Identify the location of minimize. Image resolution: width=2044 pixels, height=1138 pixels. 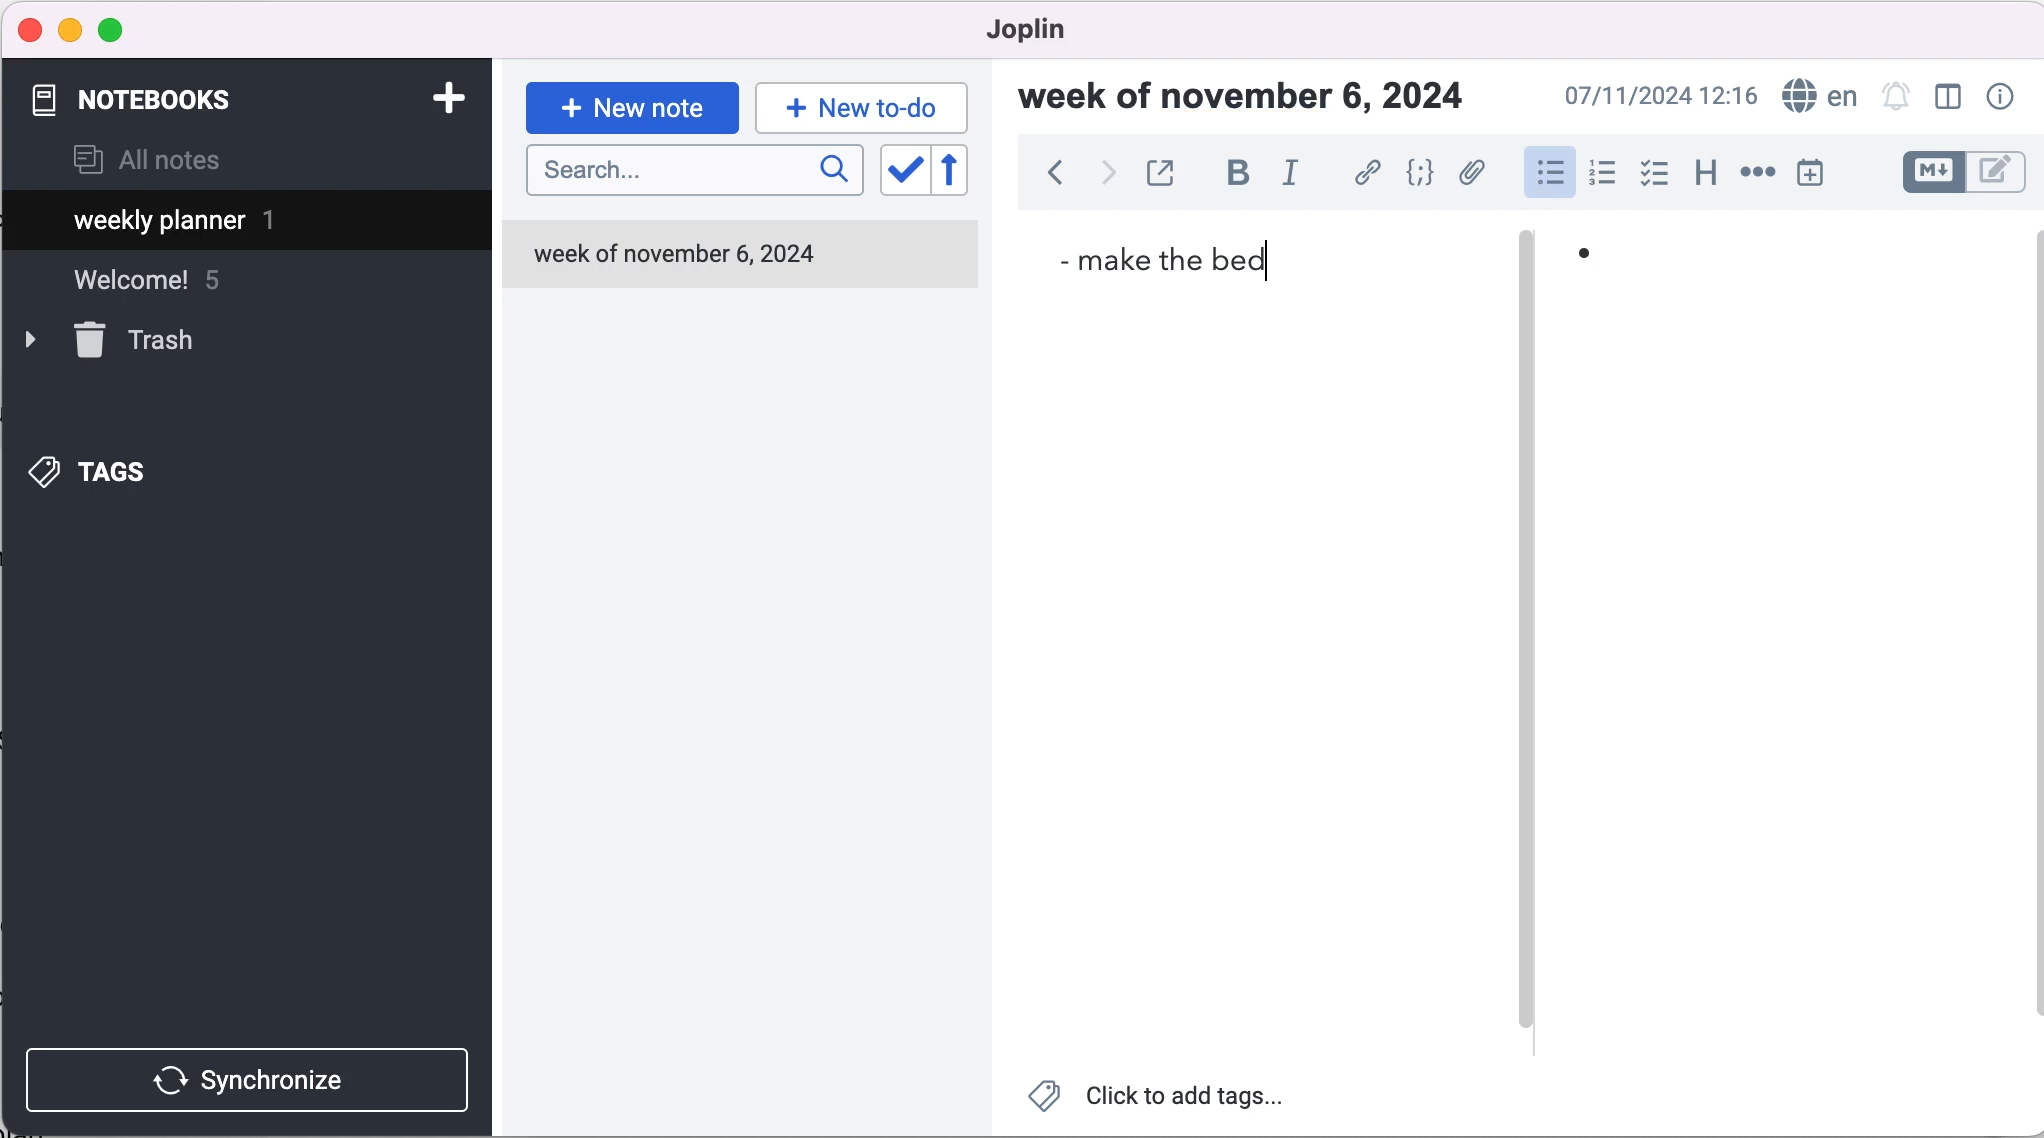
(70, 30).